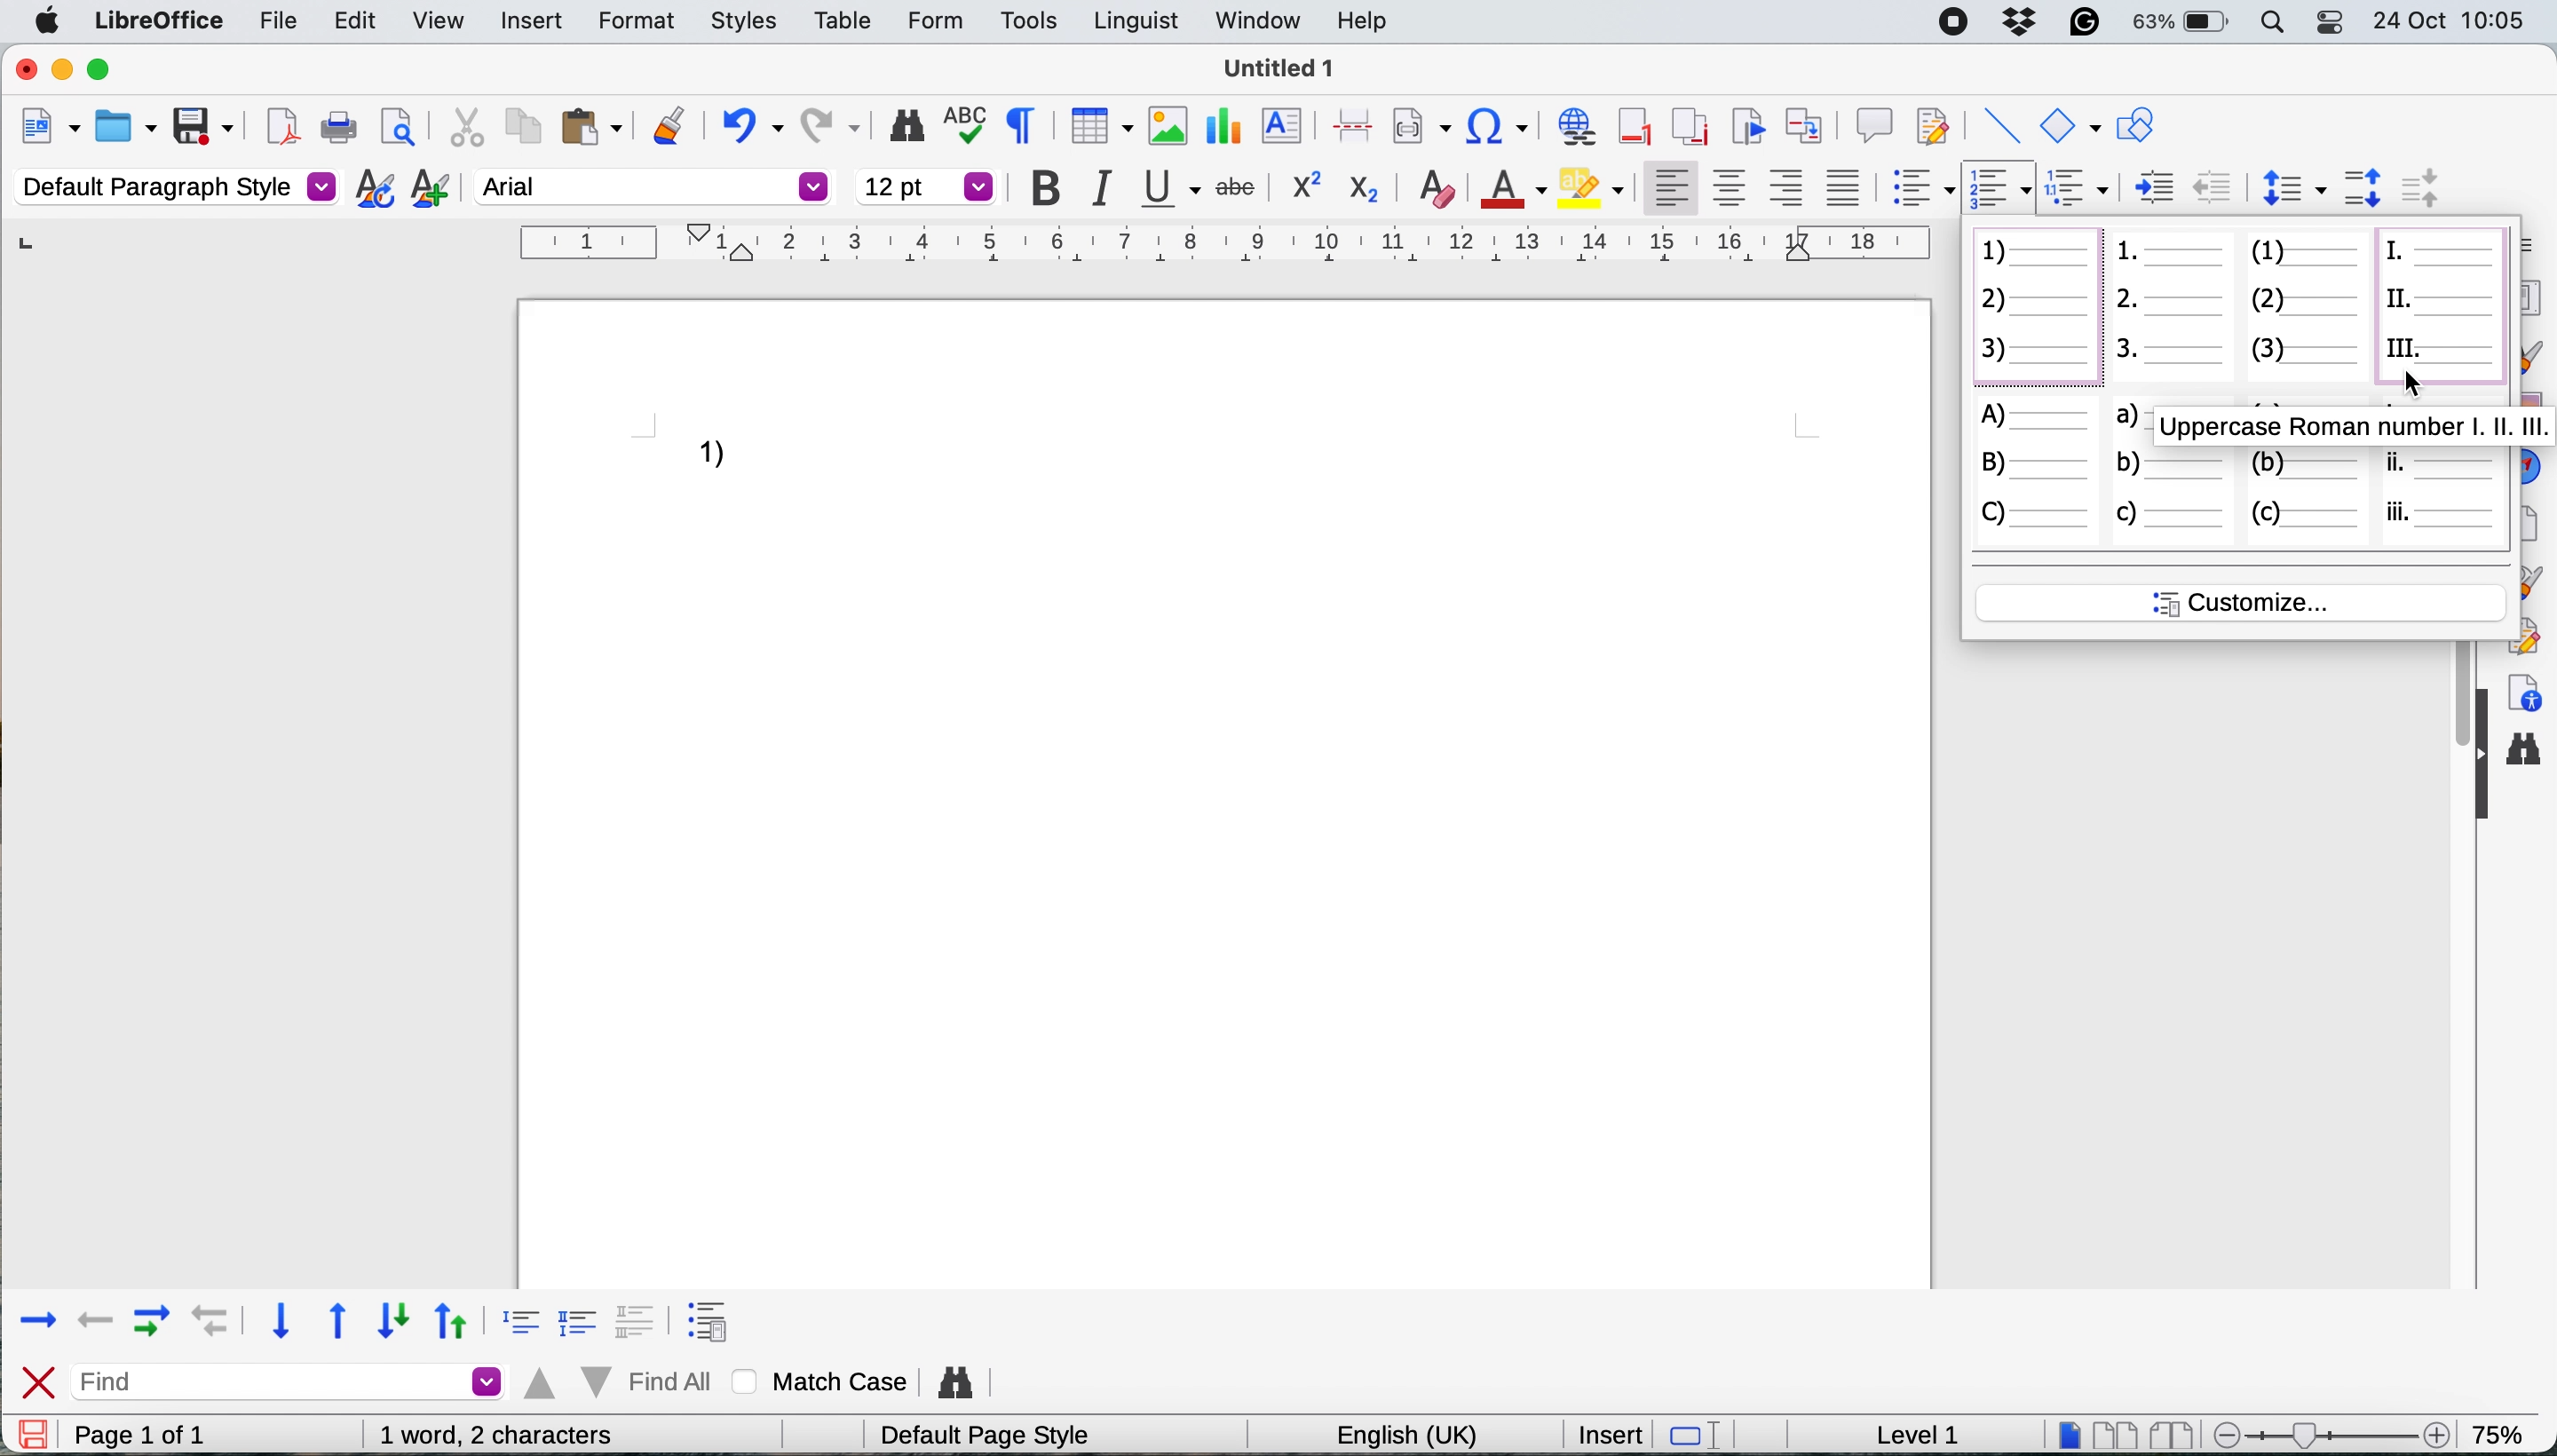 This screenshot has height=1456, width=2557. What do you see at coordinates (2169, 310) in the screenshot?
I see `numbered list` at bounding box center [2169, 310].